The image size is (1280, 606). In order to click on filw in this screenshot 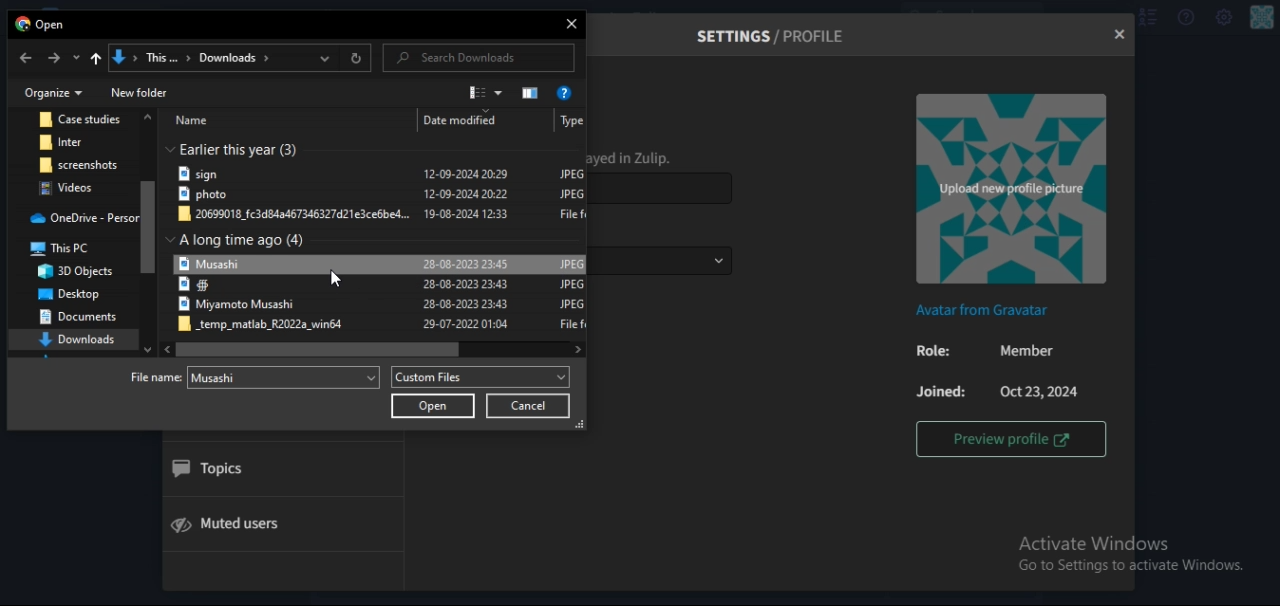, I will do `click(381, 174)`.